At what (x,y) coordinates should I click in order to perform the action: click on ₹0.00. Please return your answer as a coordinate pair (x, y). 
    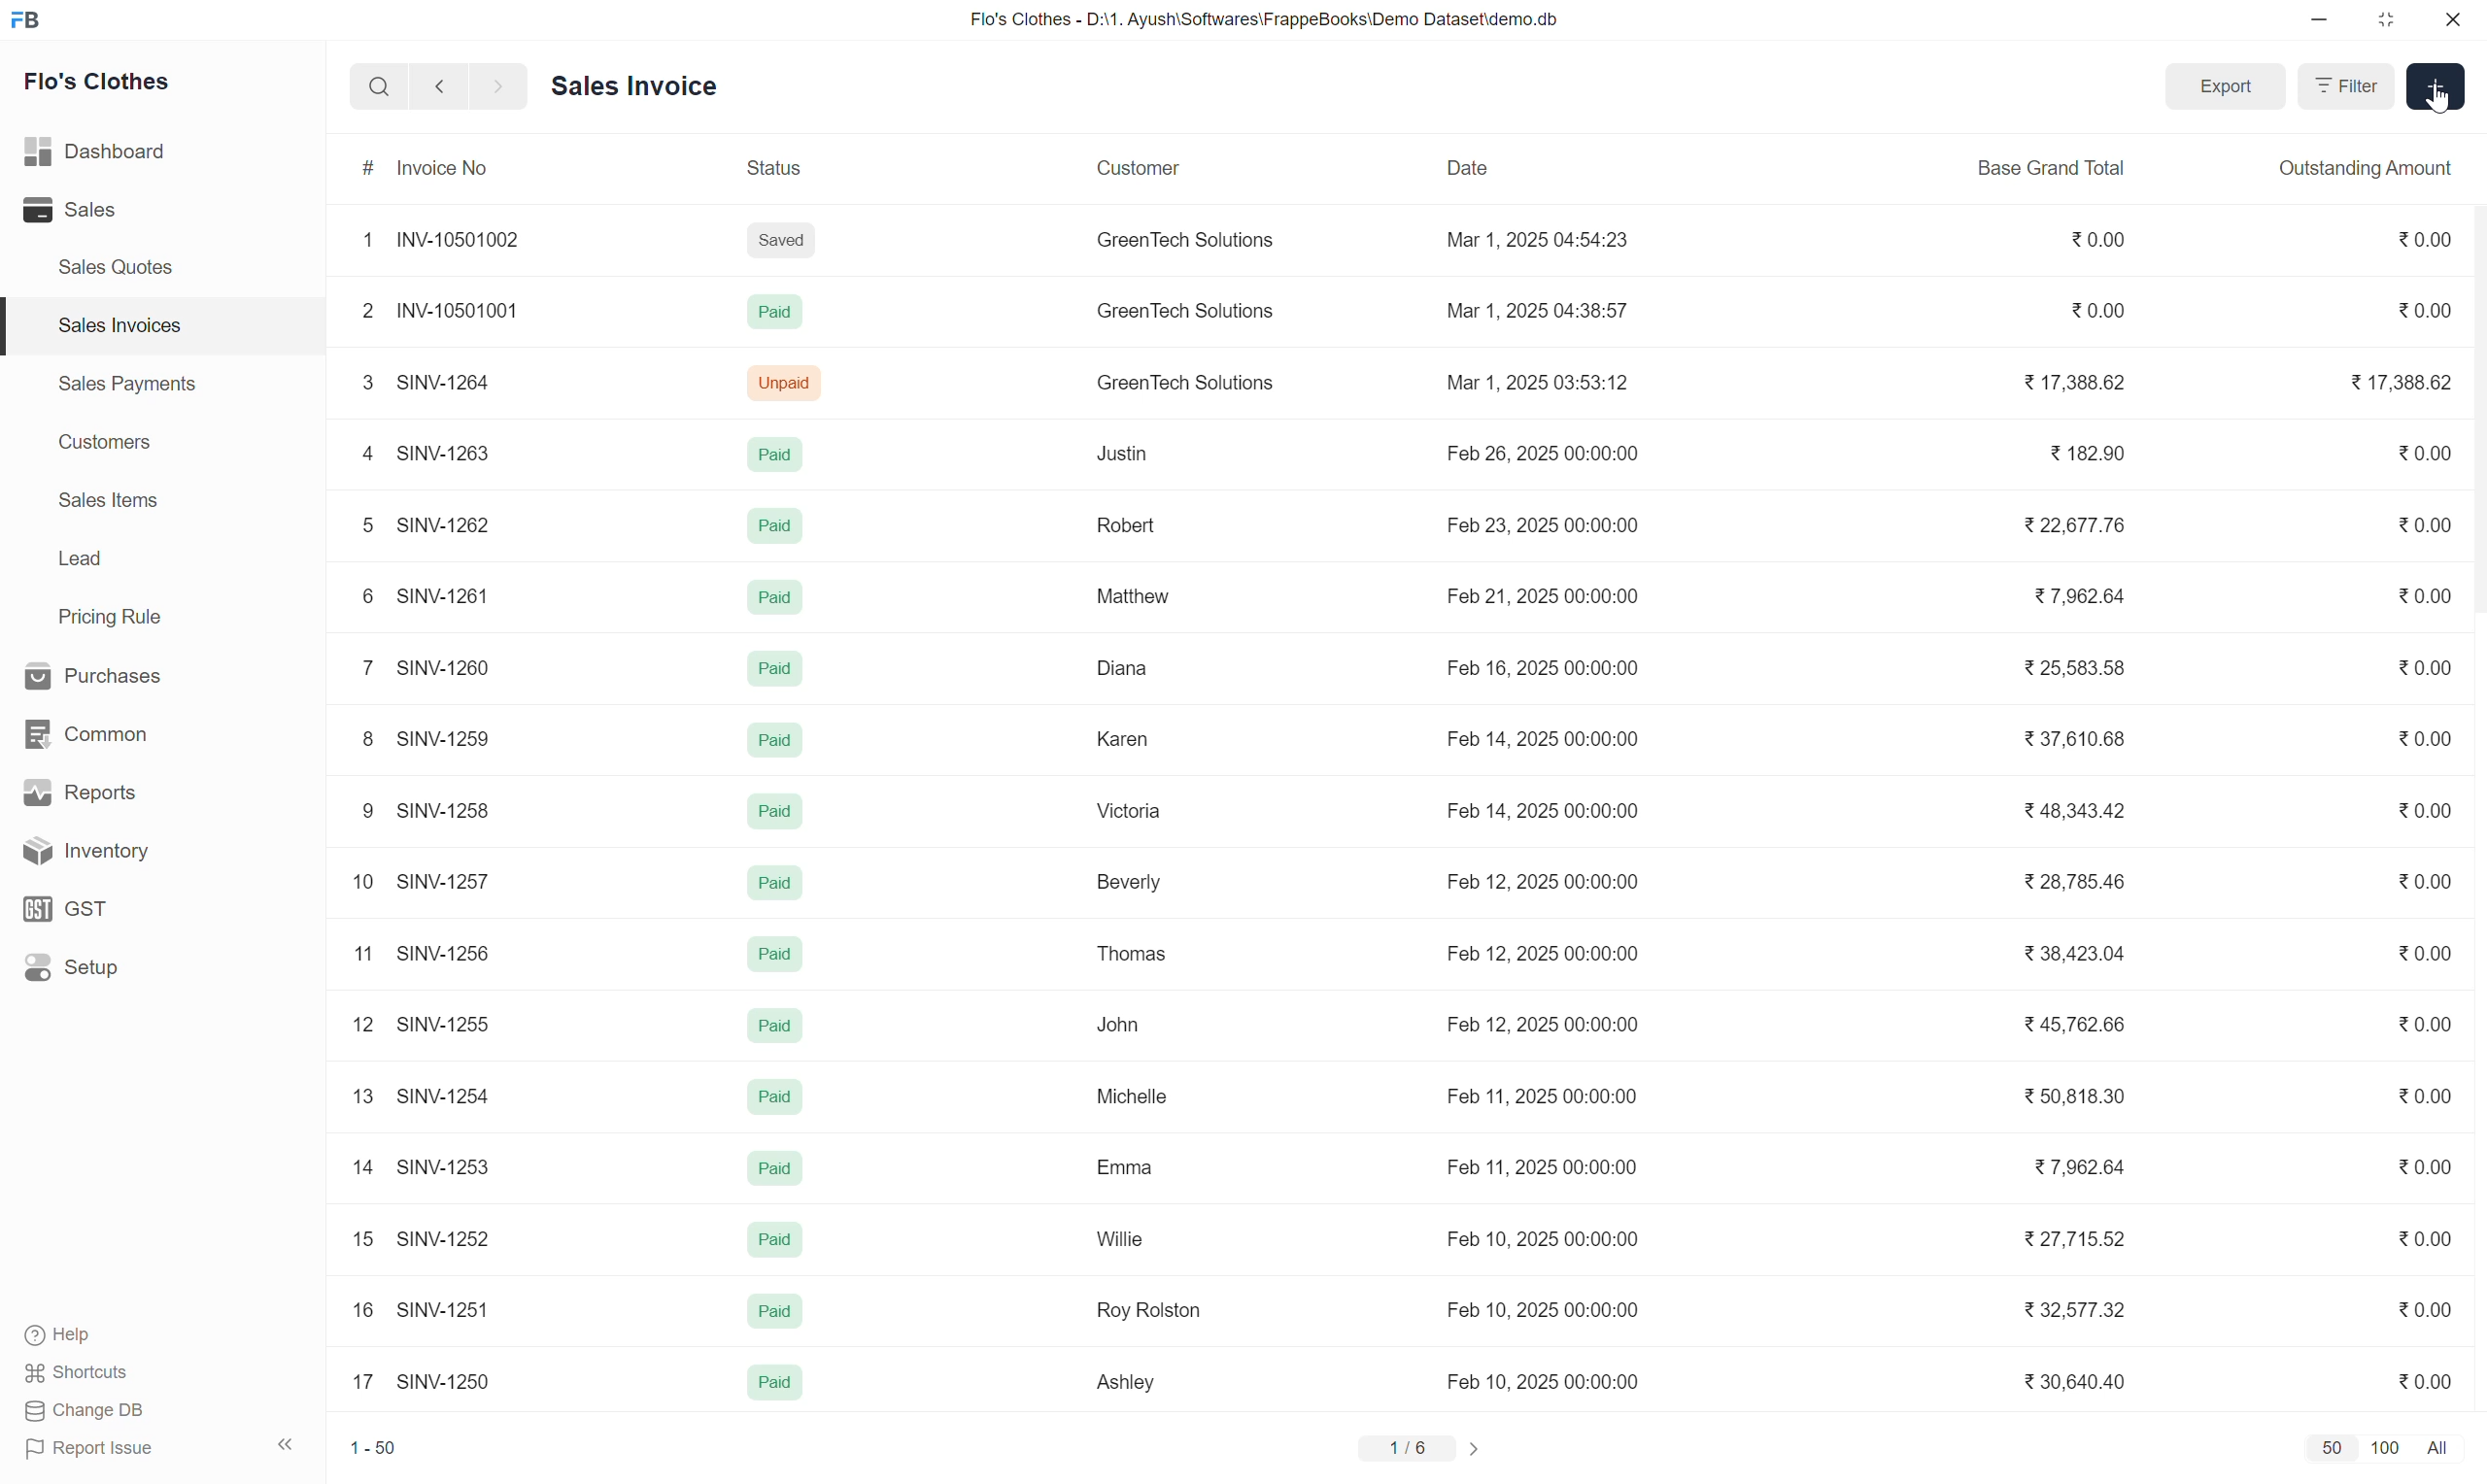
    Looking at the image, I should click on (2419, 1099).